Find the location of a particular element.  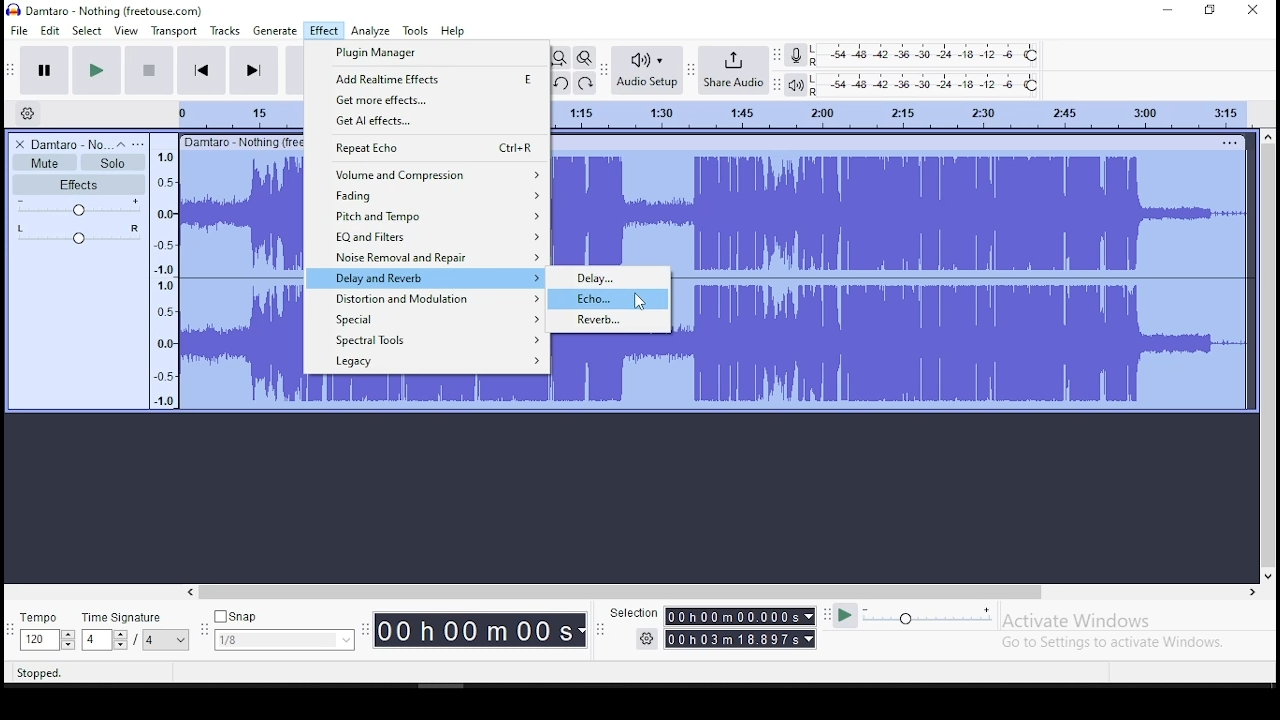

Stopped. is located at coordinates (42, 673).